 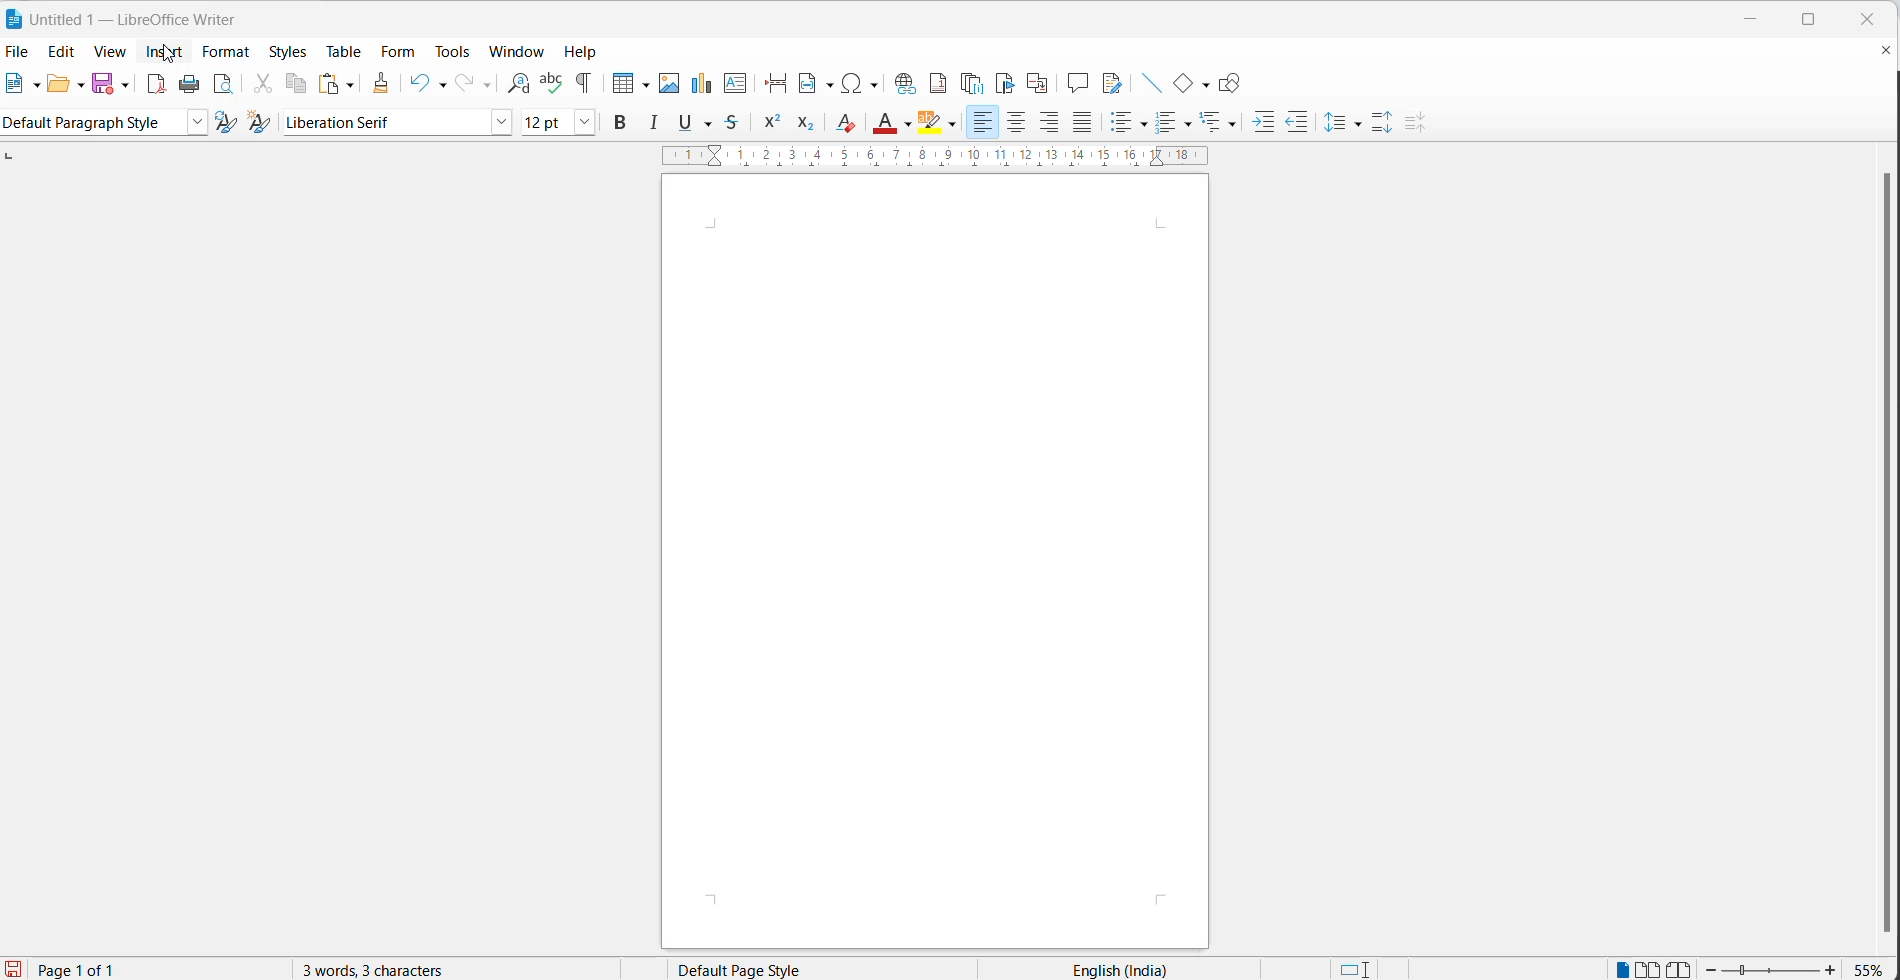 I want to click on insert endnote, so click(x=977, y=83).